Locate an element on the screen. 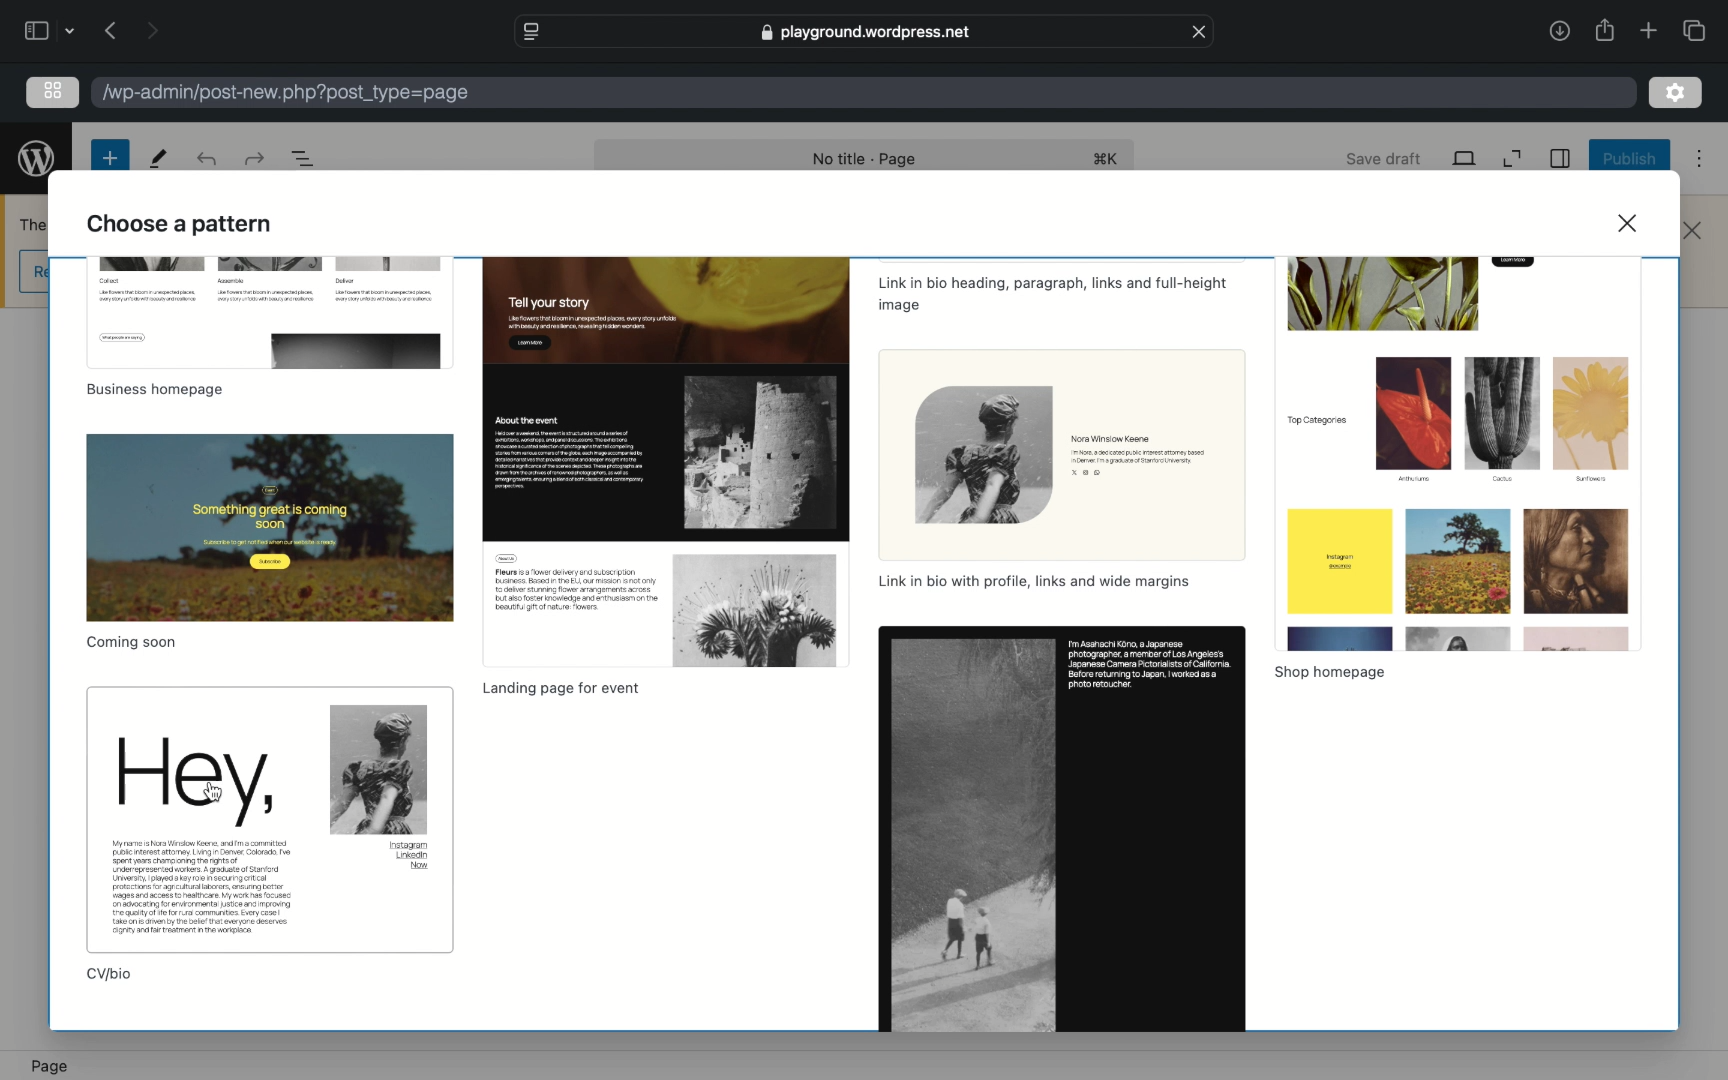 The height and width of the screenshot is (1080, 1728). wordpress is located at coordinates (36, 159).